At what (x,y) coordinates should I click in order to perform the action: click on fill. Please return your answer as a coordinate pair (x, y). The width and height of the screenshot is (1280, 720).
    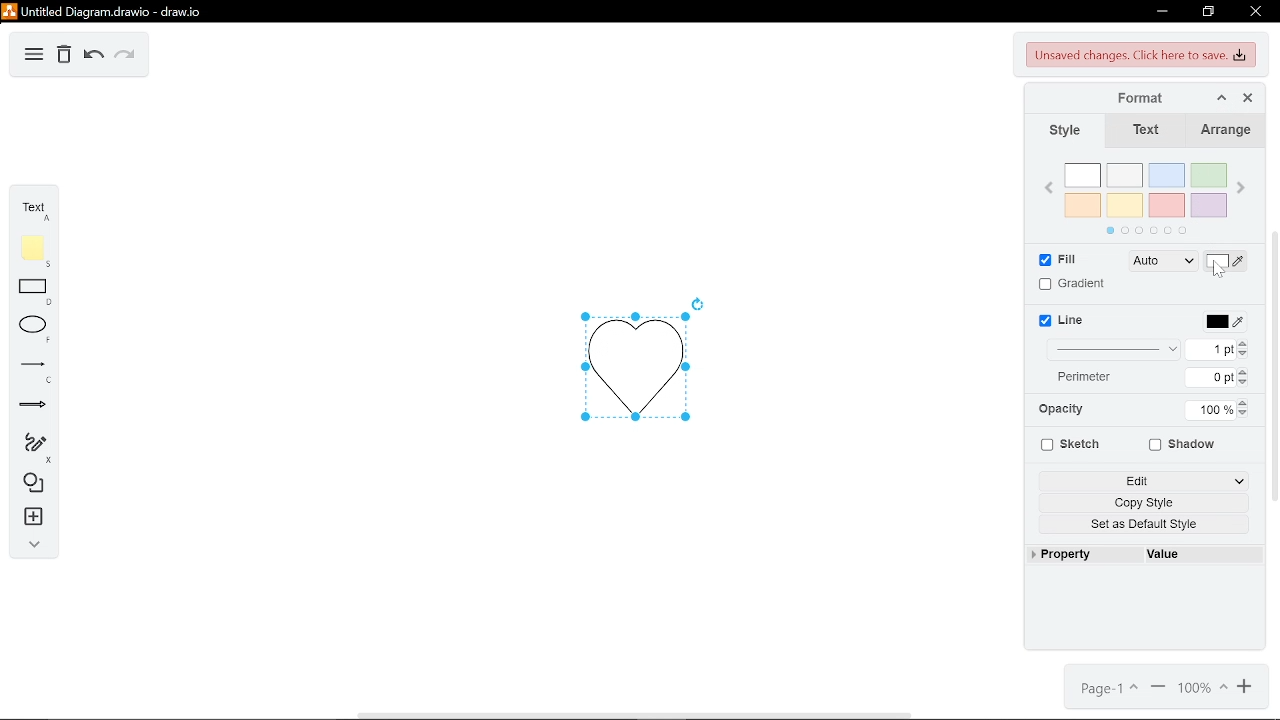
    Looking at the image, I should click on (1053, 261).